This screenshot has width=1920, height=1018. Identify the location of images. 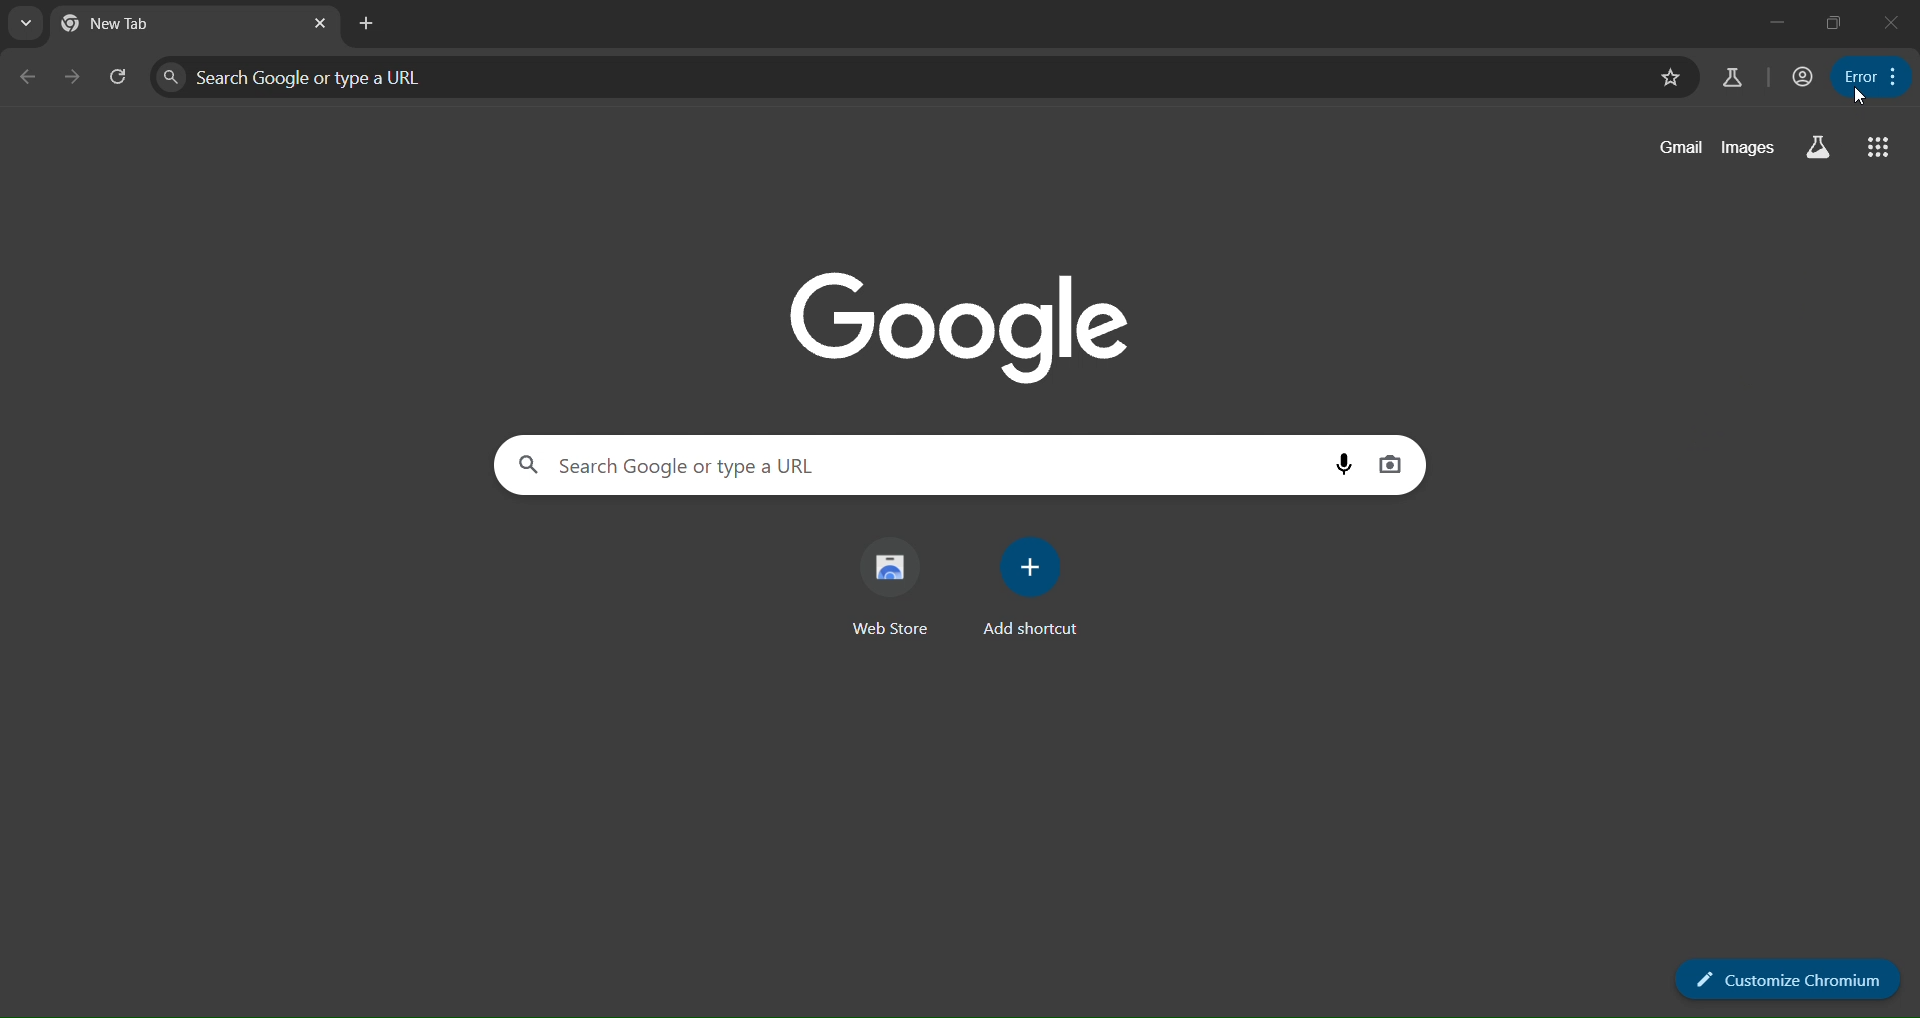
(1750, 151).